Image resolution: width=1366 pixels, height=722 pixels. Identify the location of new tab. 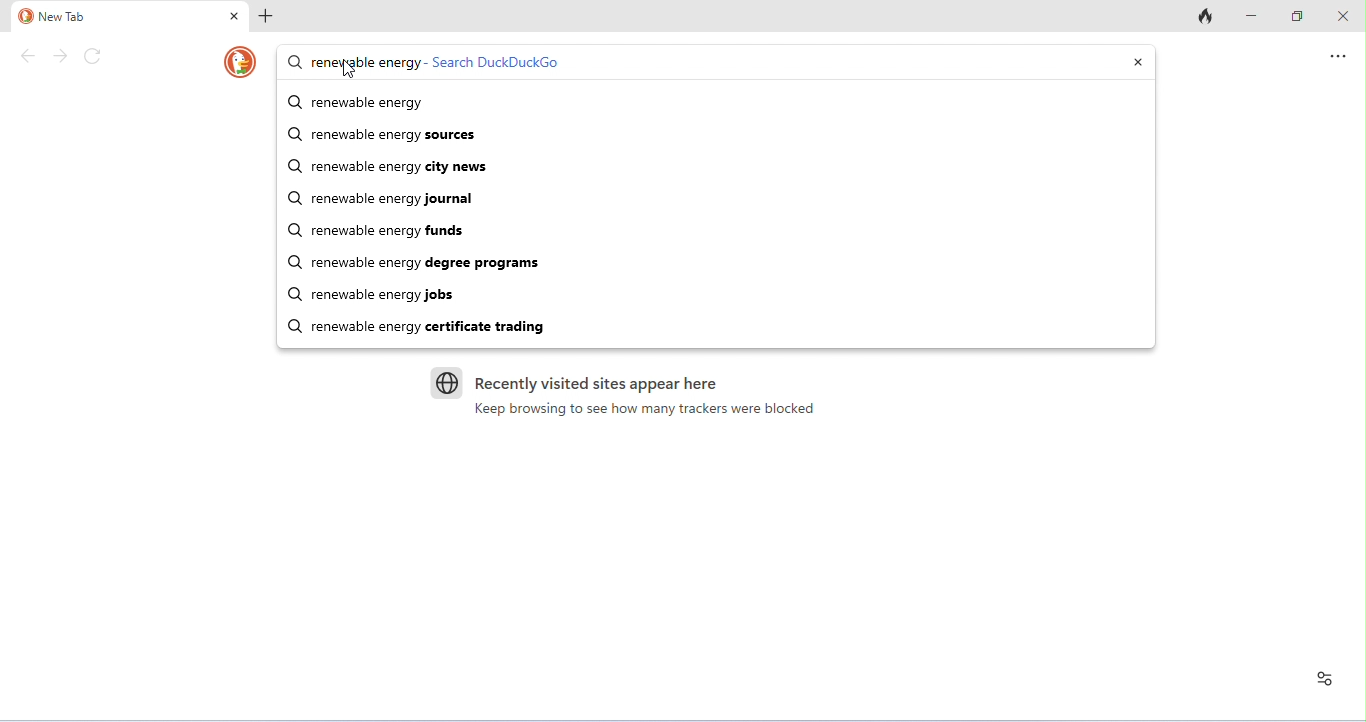
(118, 17).